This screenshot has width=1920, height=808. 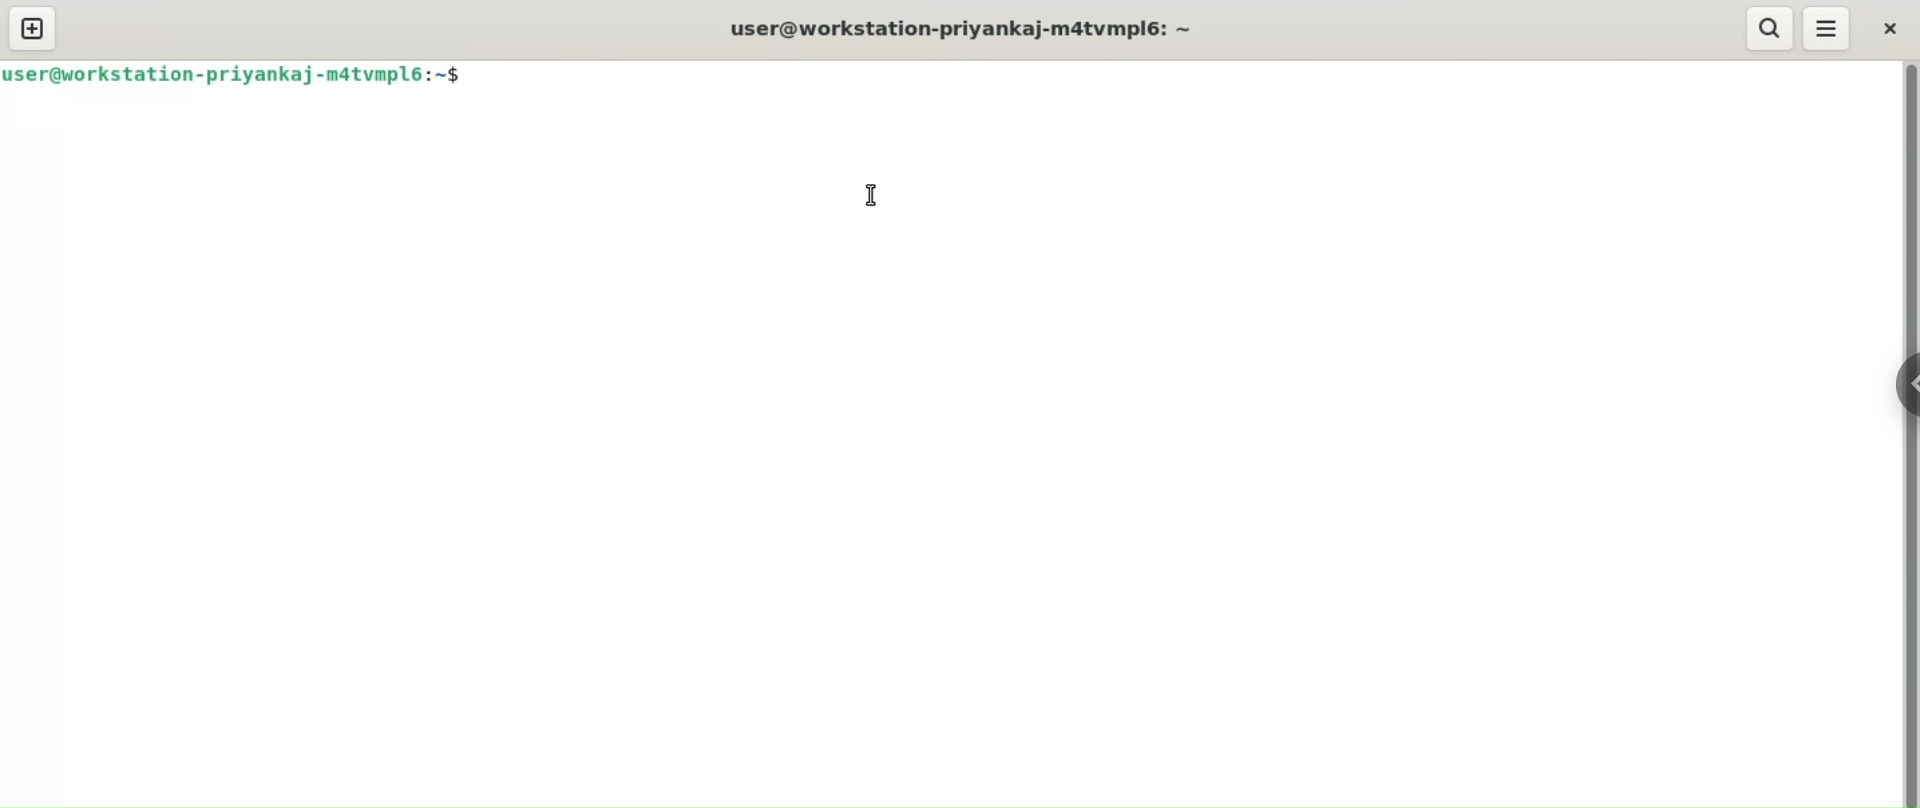 What do you see at coordinates (1893, 31) in the screenshot?
I see `close` at bounding box center [1893, 31].